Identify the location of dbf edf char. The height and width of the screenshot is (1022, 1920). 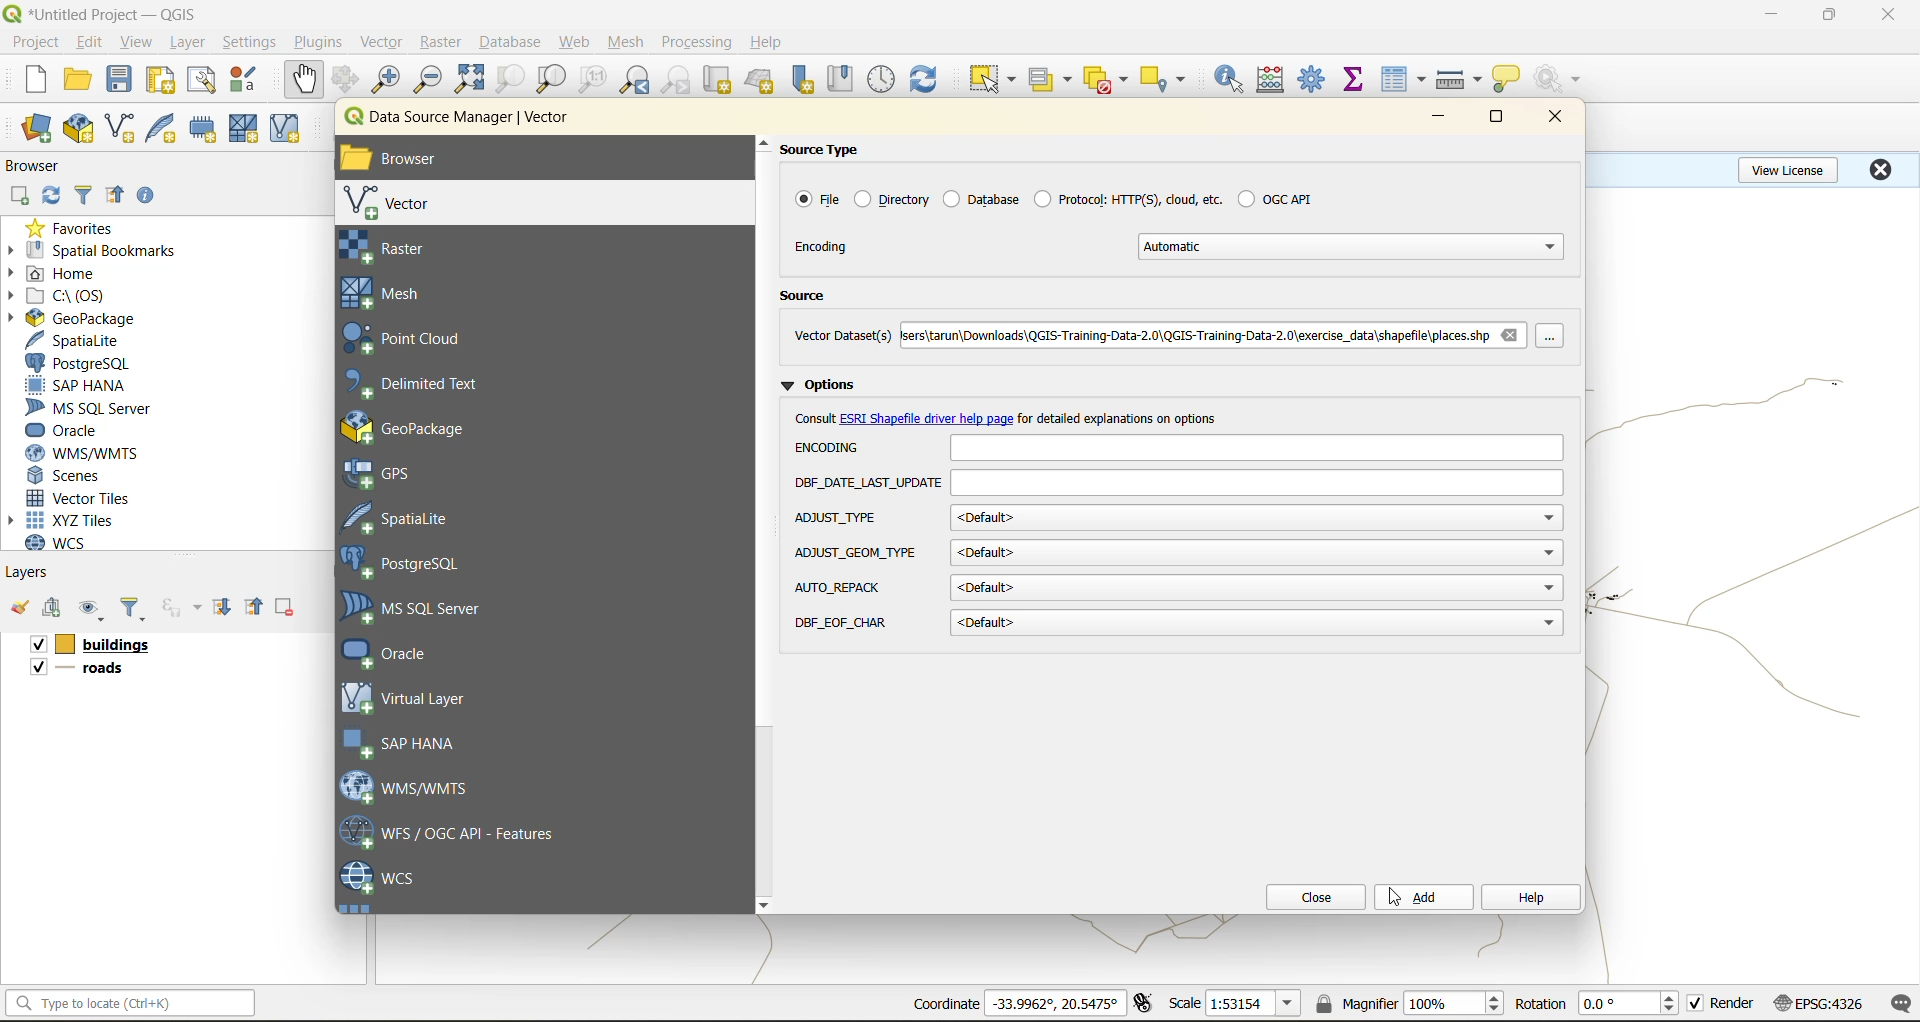
(844, 623).